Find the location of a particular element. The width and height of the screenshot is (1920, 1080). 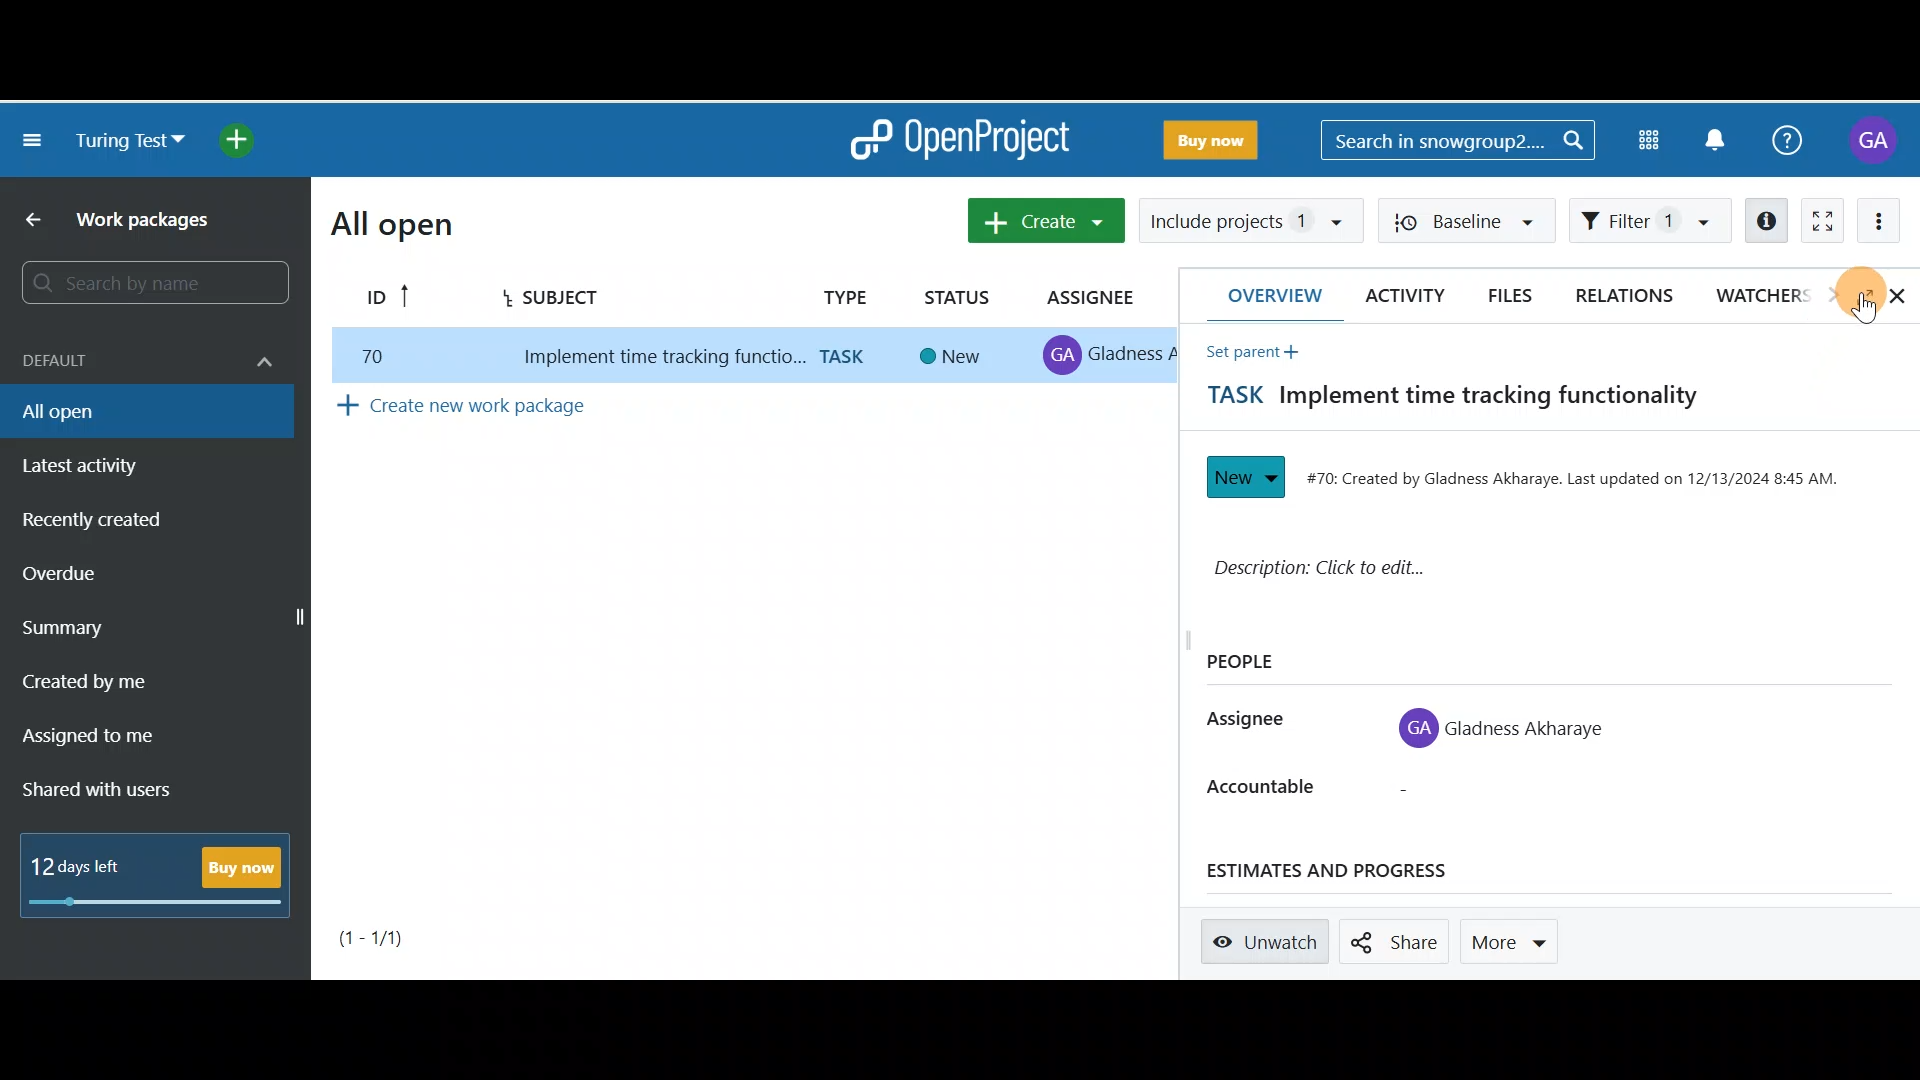

Baseline is located at coordinates (1470, 218).